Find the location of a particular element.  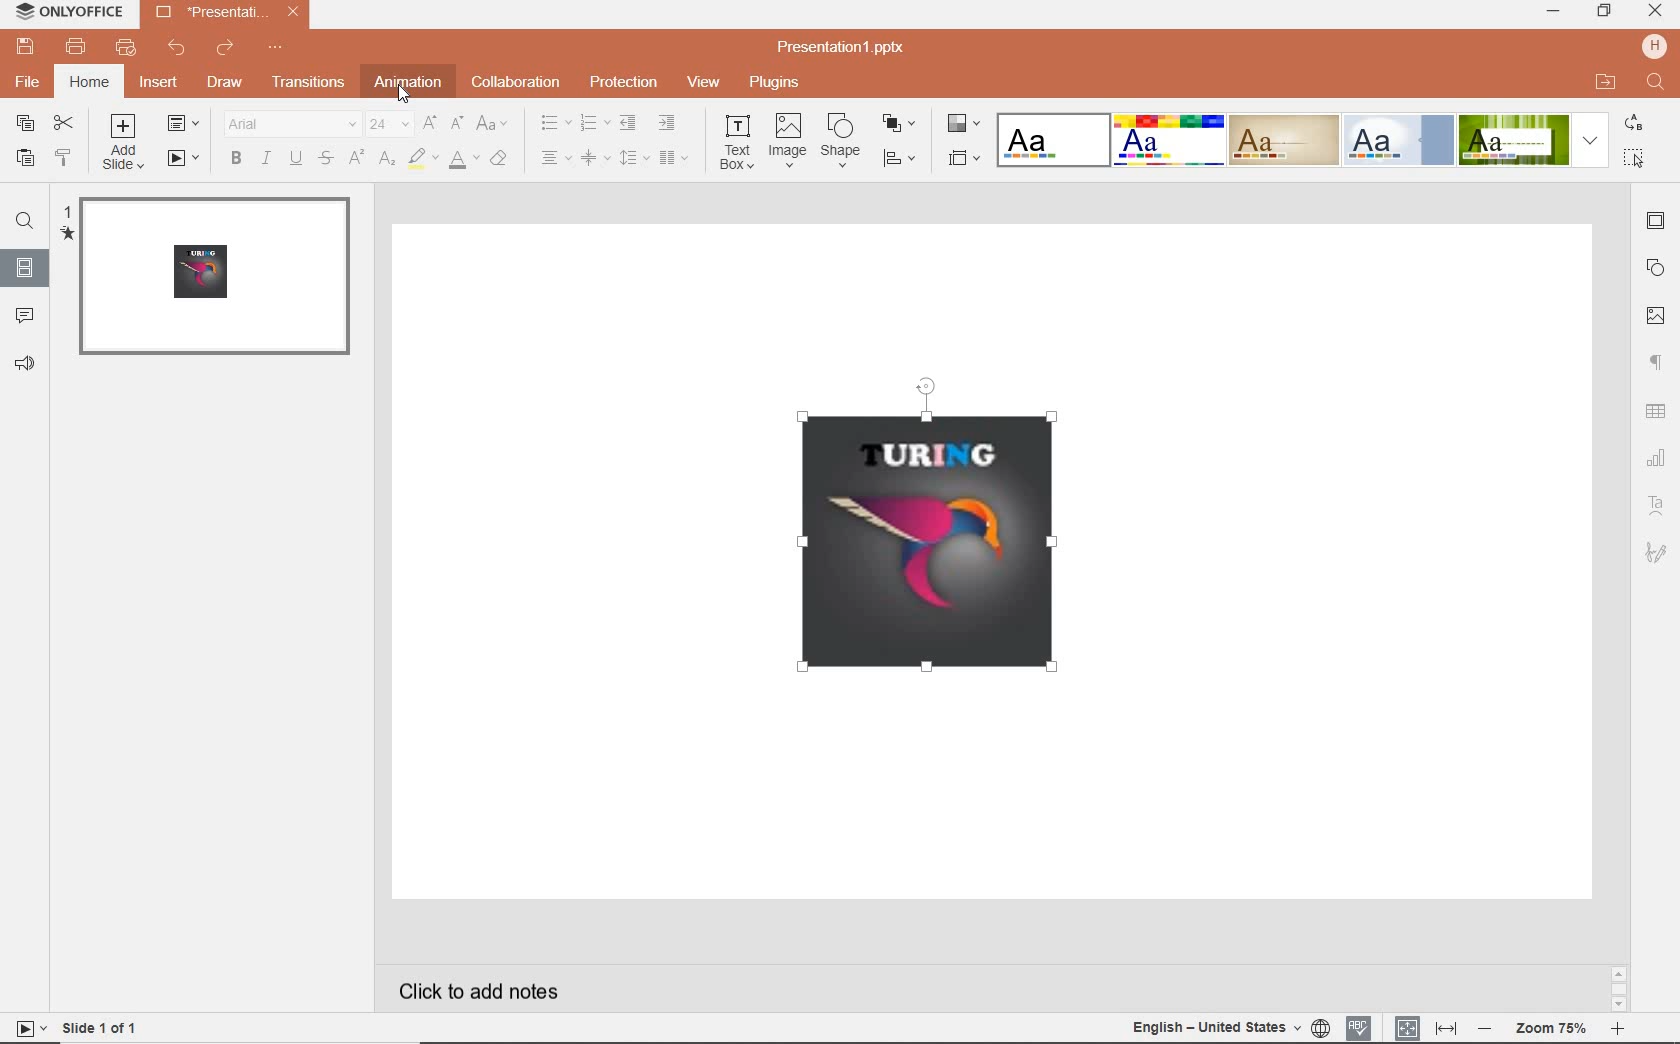

system name is located at coordinates (74, 12).